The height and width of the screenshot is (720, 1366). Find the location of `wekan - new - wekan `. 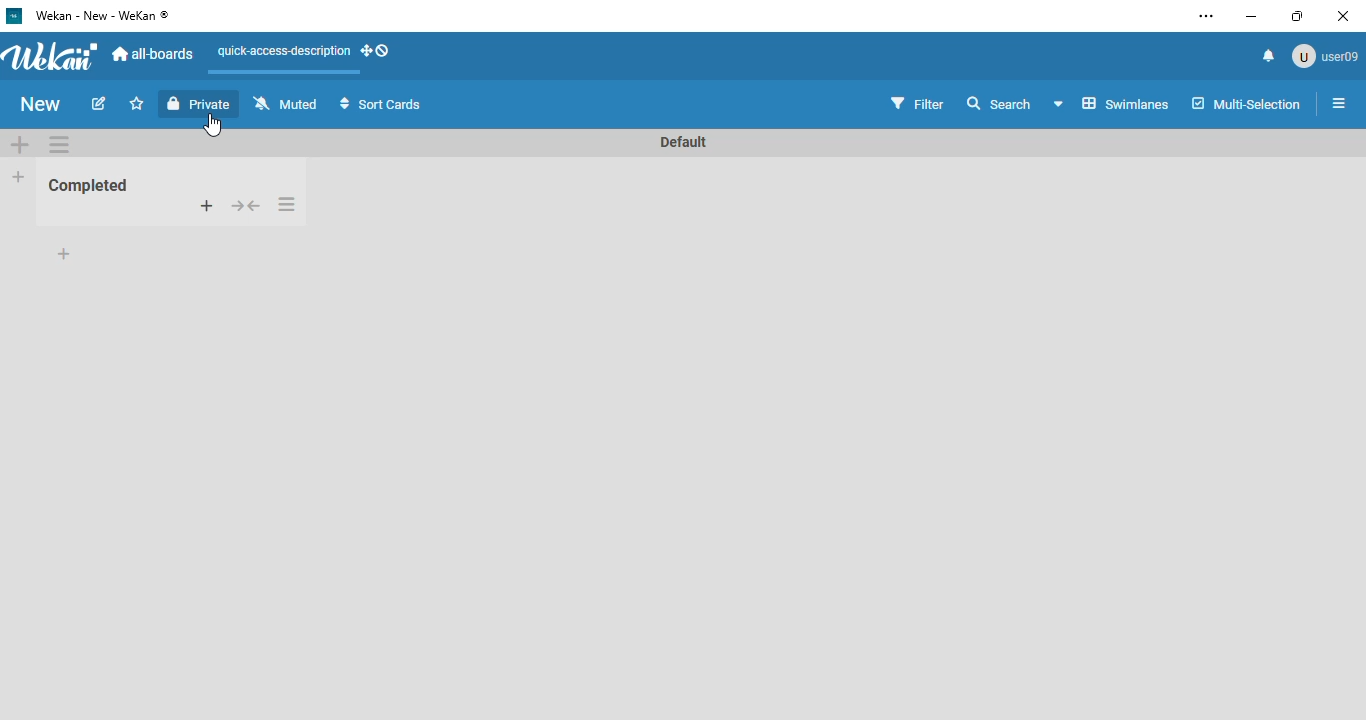

wekan - new - wekan  is located at coordinates (102, 15).